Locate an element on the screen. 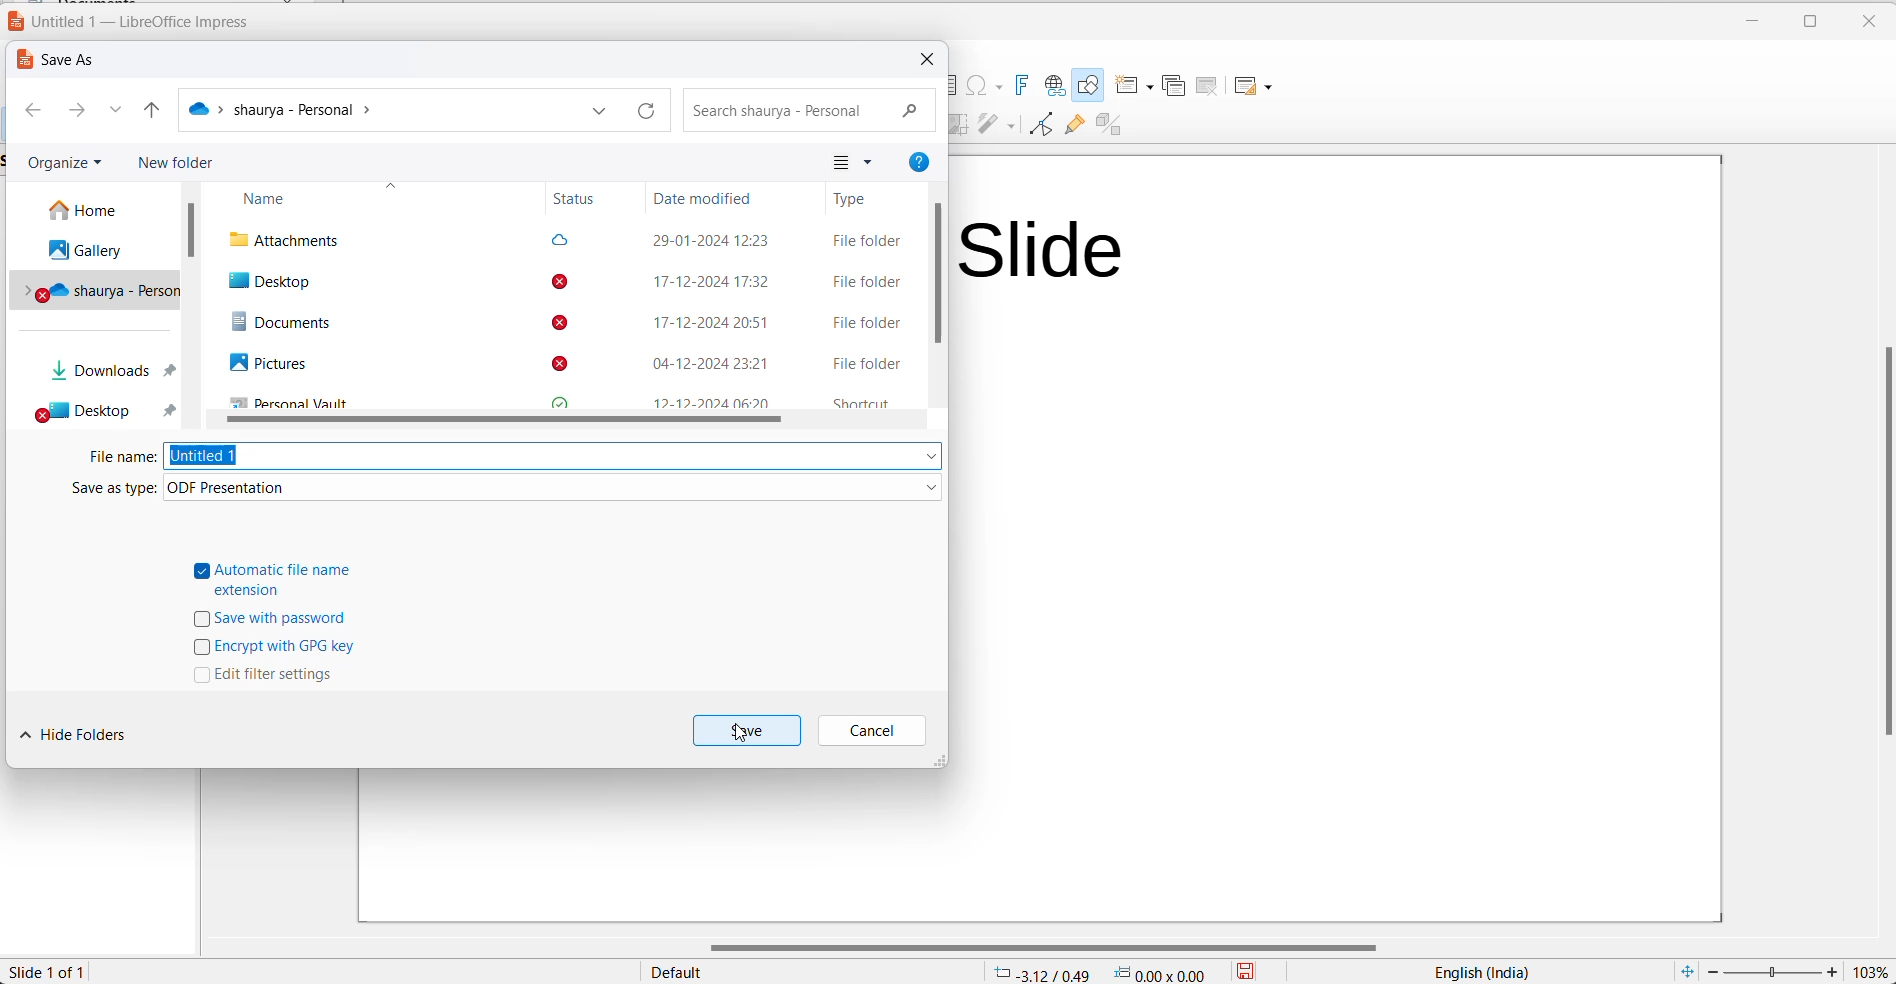 The image size is (1896, 984).  Desktop is located at coordinates (270, 282).